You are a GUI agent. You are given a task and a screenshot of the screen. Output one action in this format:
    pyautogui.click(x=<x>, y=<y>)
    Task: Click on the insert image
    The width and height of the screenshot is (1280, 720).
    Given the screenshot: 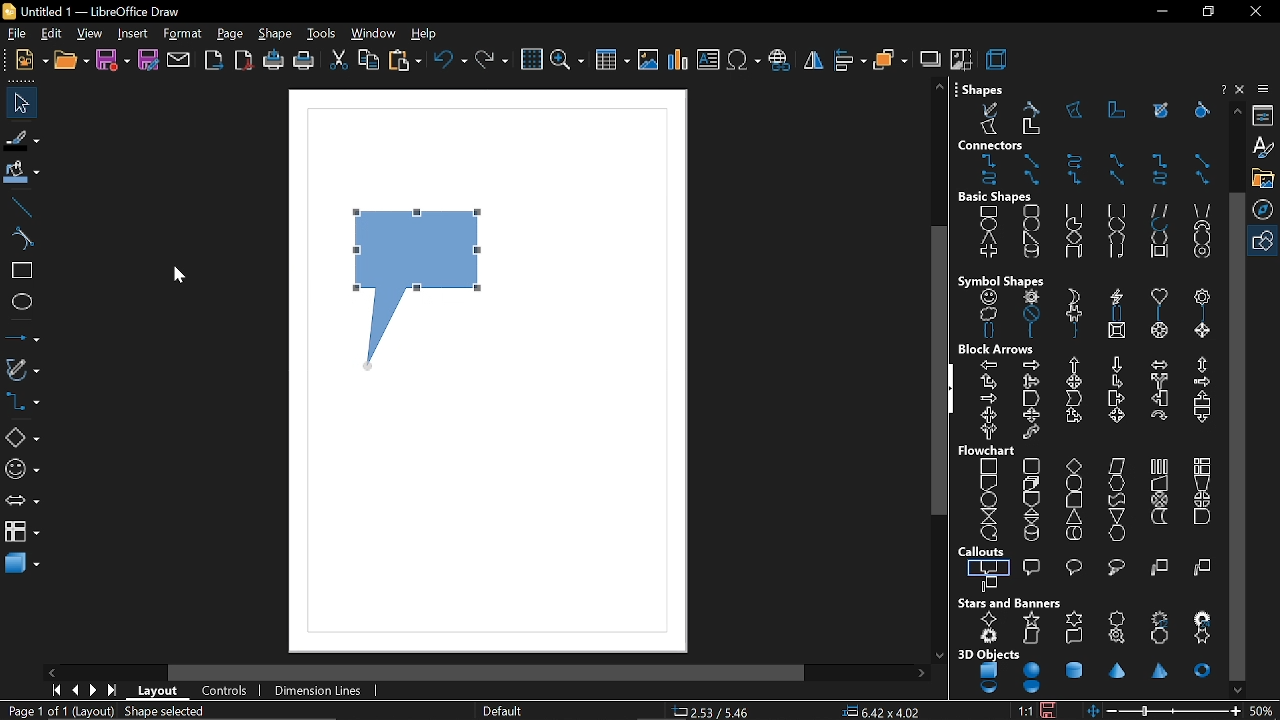 What is the action you would take?
    pyautogui.click(x=647, y=62)
    